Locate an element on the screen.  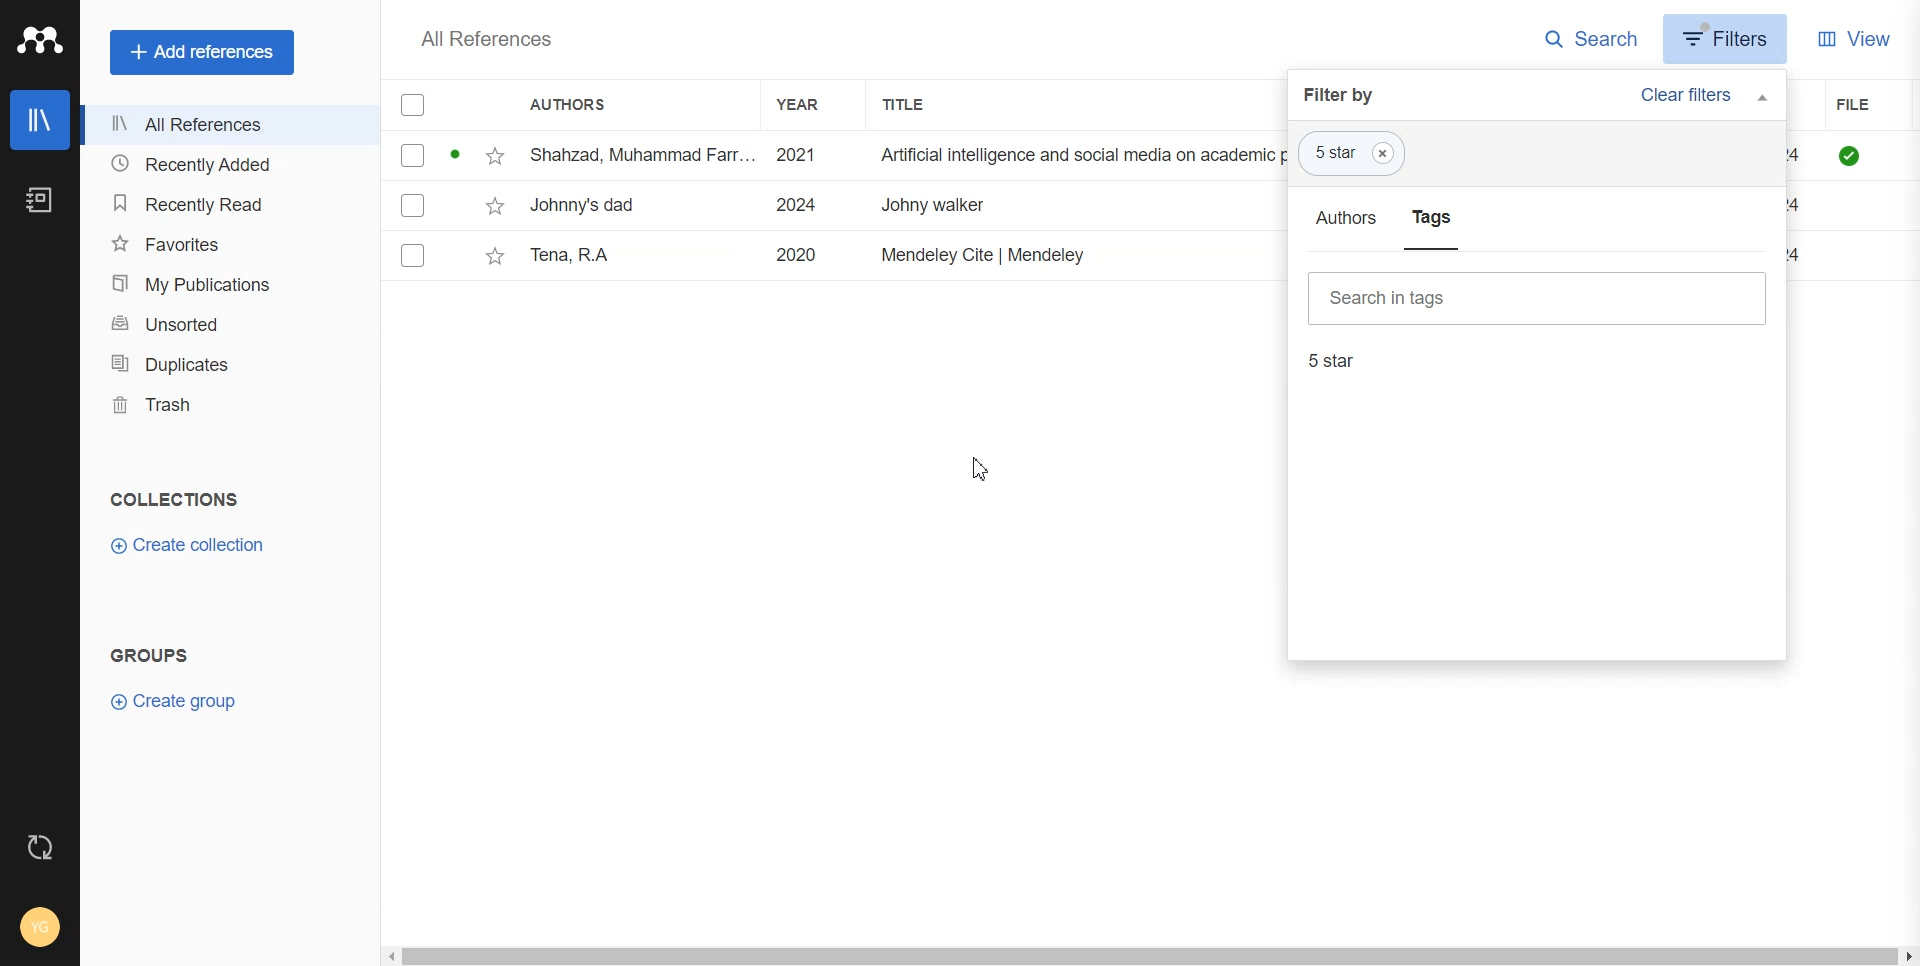
Notebook is located at coordinates (39, 200).